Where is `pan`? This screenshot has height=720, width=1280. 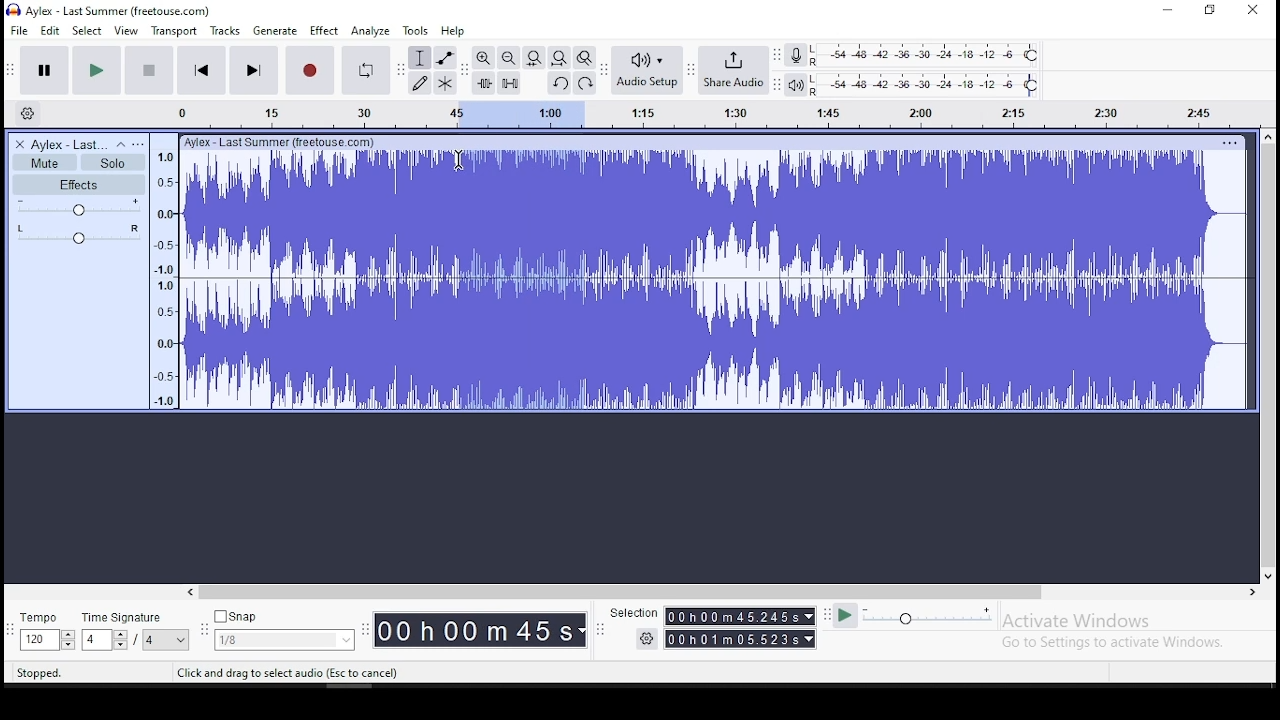 pan is located at coordinates (77, 234).